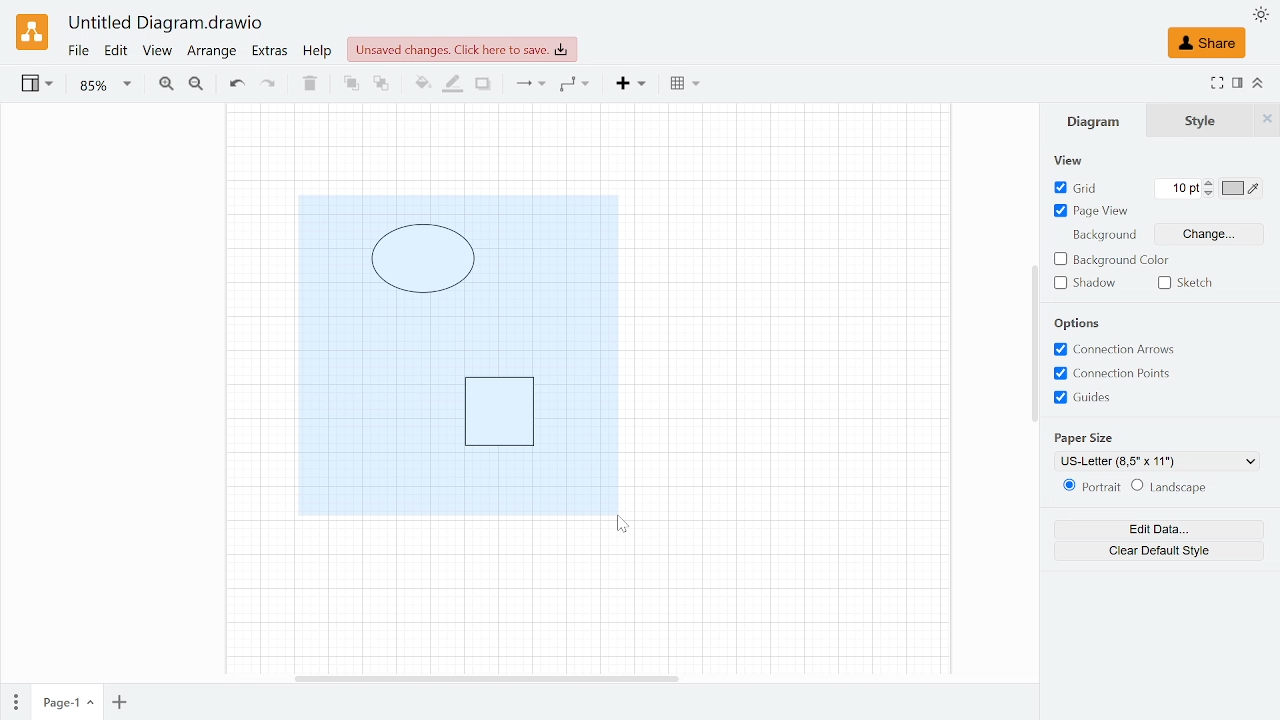 Image resolution: width=1280 pixels, height=720 pixels. Describe the element at coordinates (1090, 398) in the screenshot. I see `Guides` at that location.